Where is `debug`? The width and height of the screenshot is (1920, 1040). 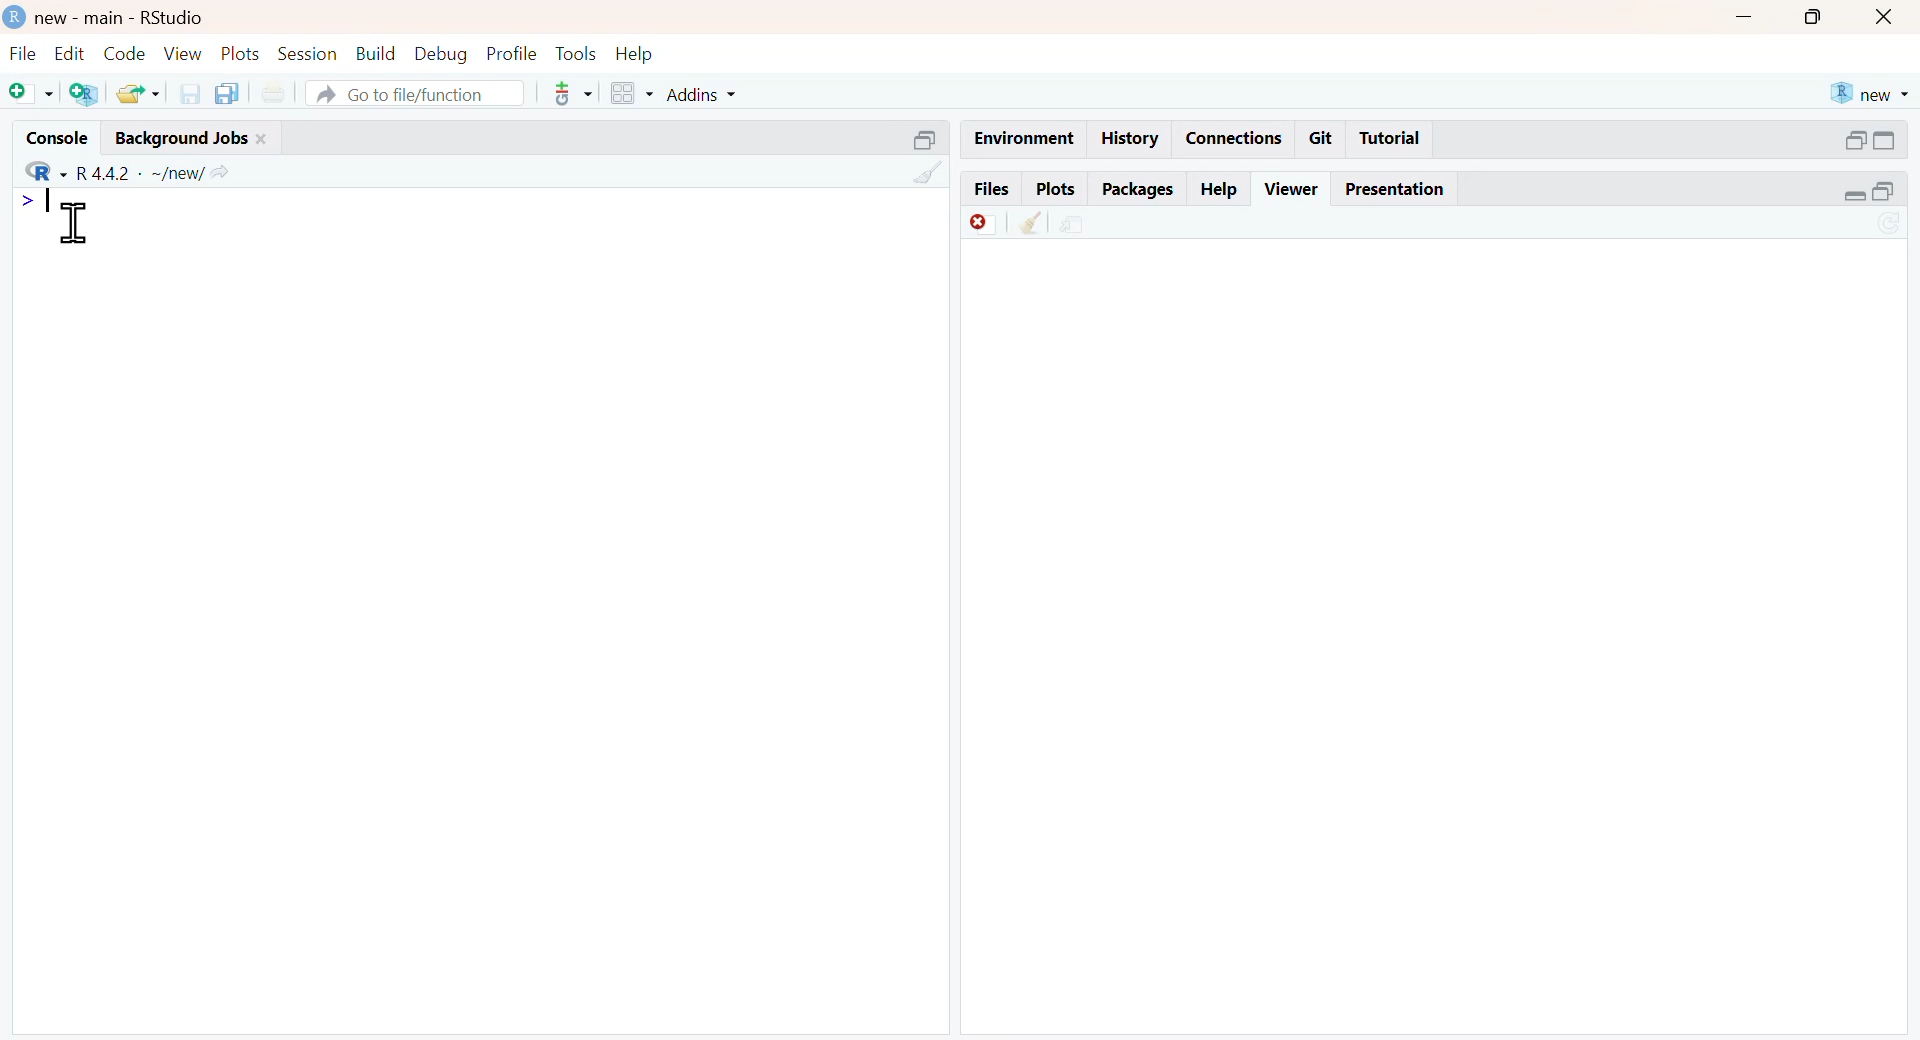
debug is located at coordinates (443, 53).